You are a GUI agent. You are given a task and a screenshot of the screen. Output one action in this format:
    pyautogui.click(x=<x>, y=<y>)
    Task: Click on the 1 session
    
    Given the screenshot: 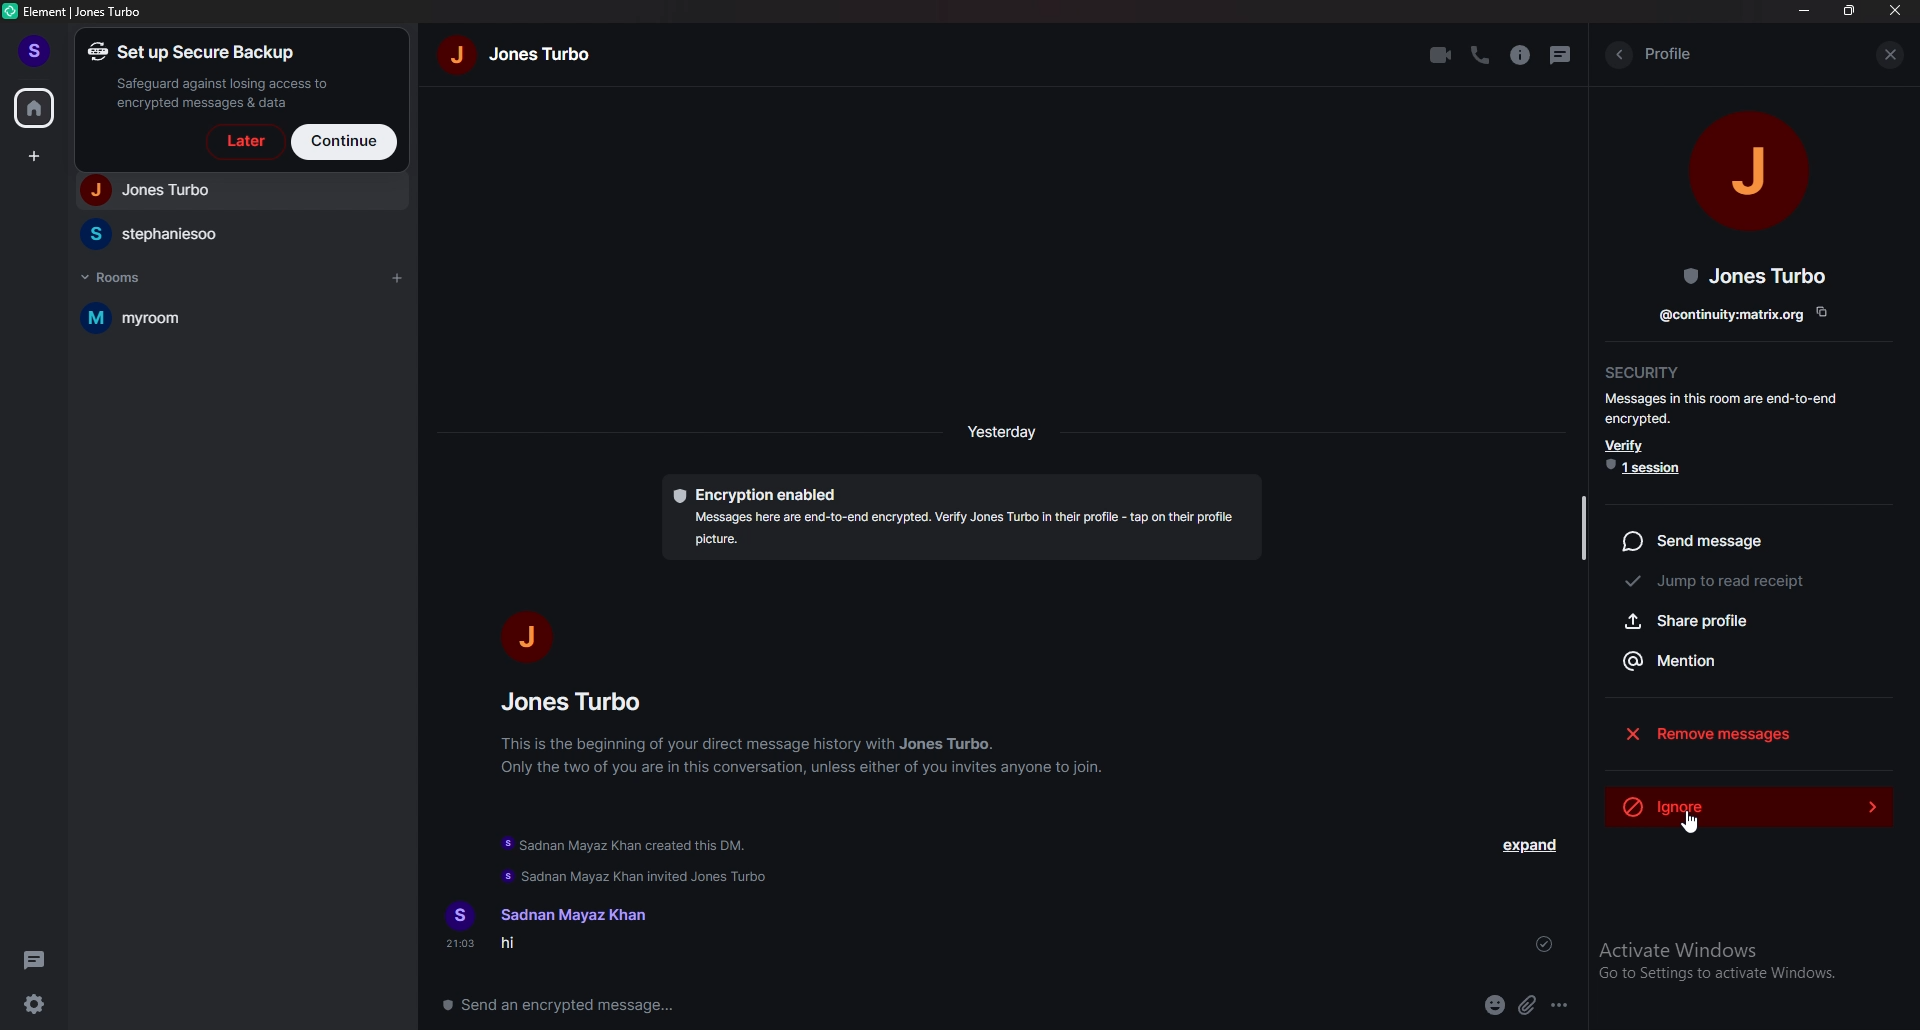 What is the action you would take?
    pyautogui.click(x=1650, y=467)
    